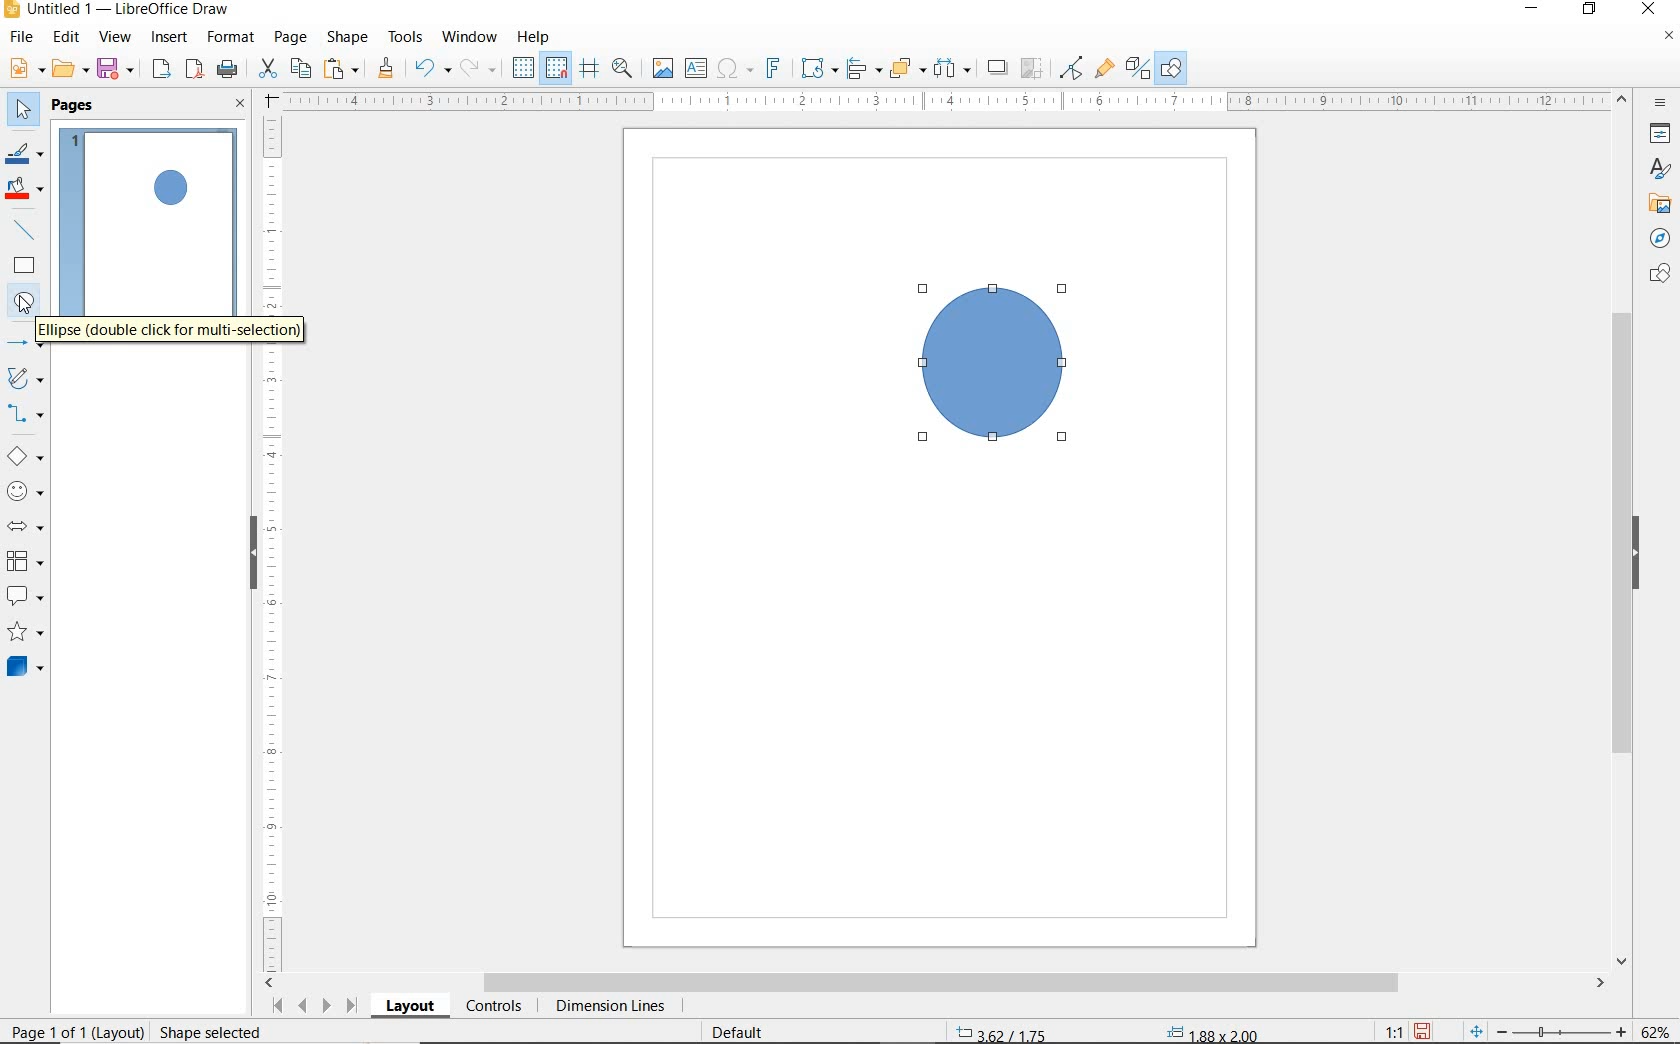  Describe the element at coordinates (1657, 204) in the screenshot. I see `GALLERY` at that location.